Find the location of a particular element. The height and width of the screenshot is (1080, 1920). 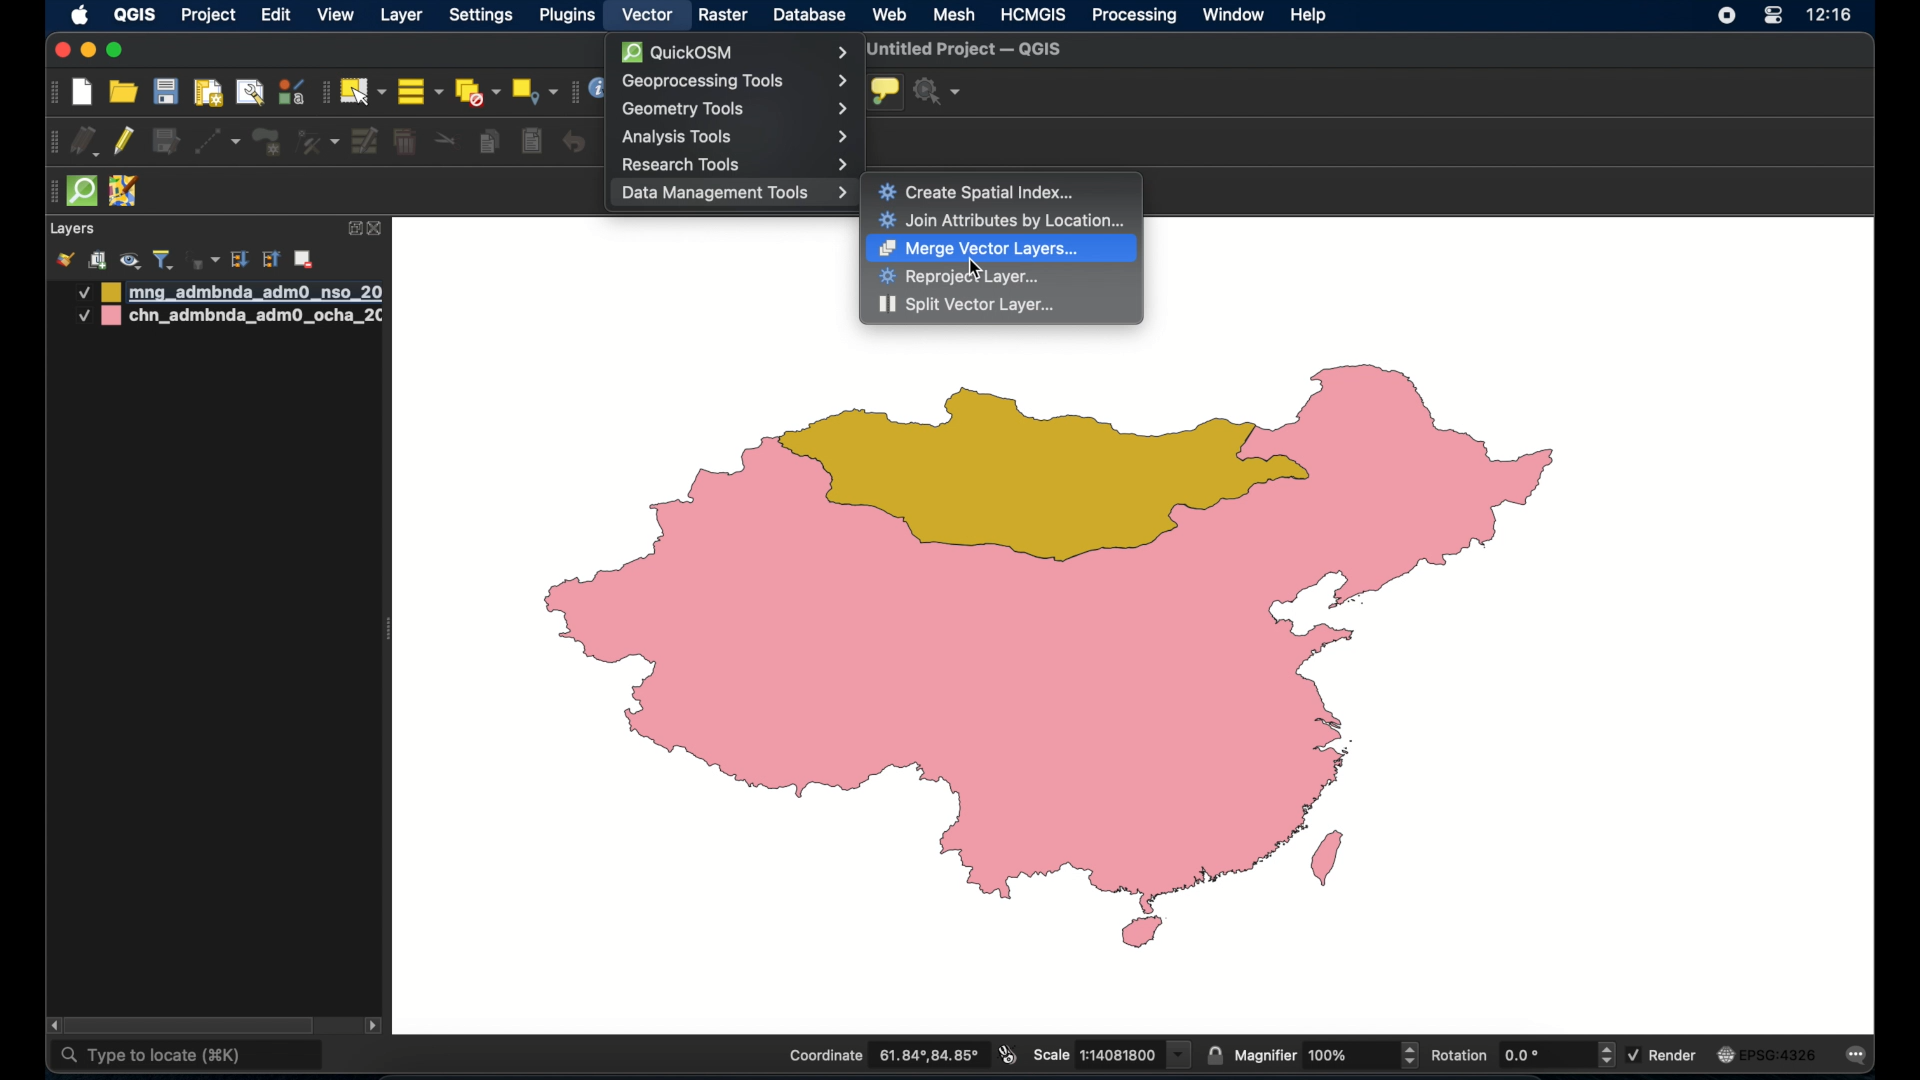

database is located at coordinates (810, 16).